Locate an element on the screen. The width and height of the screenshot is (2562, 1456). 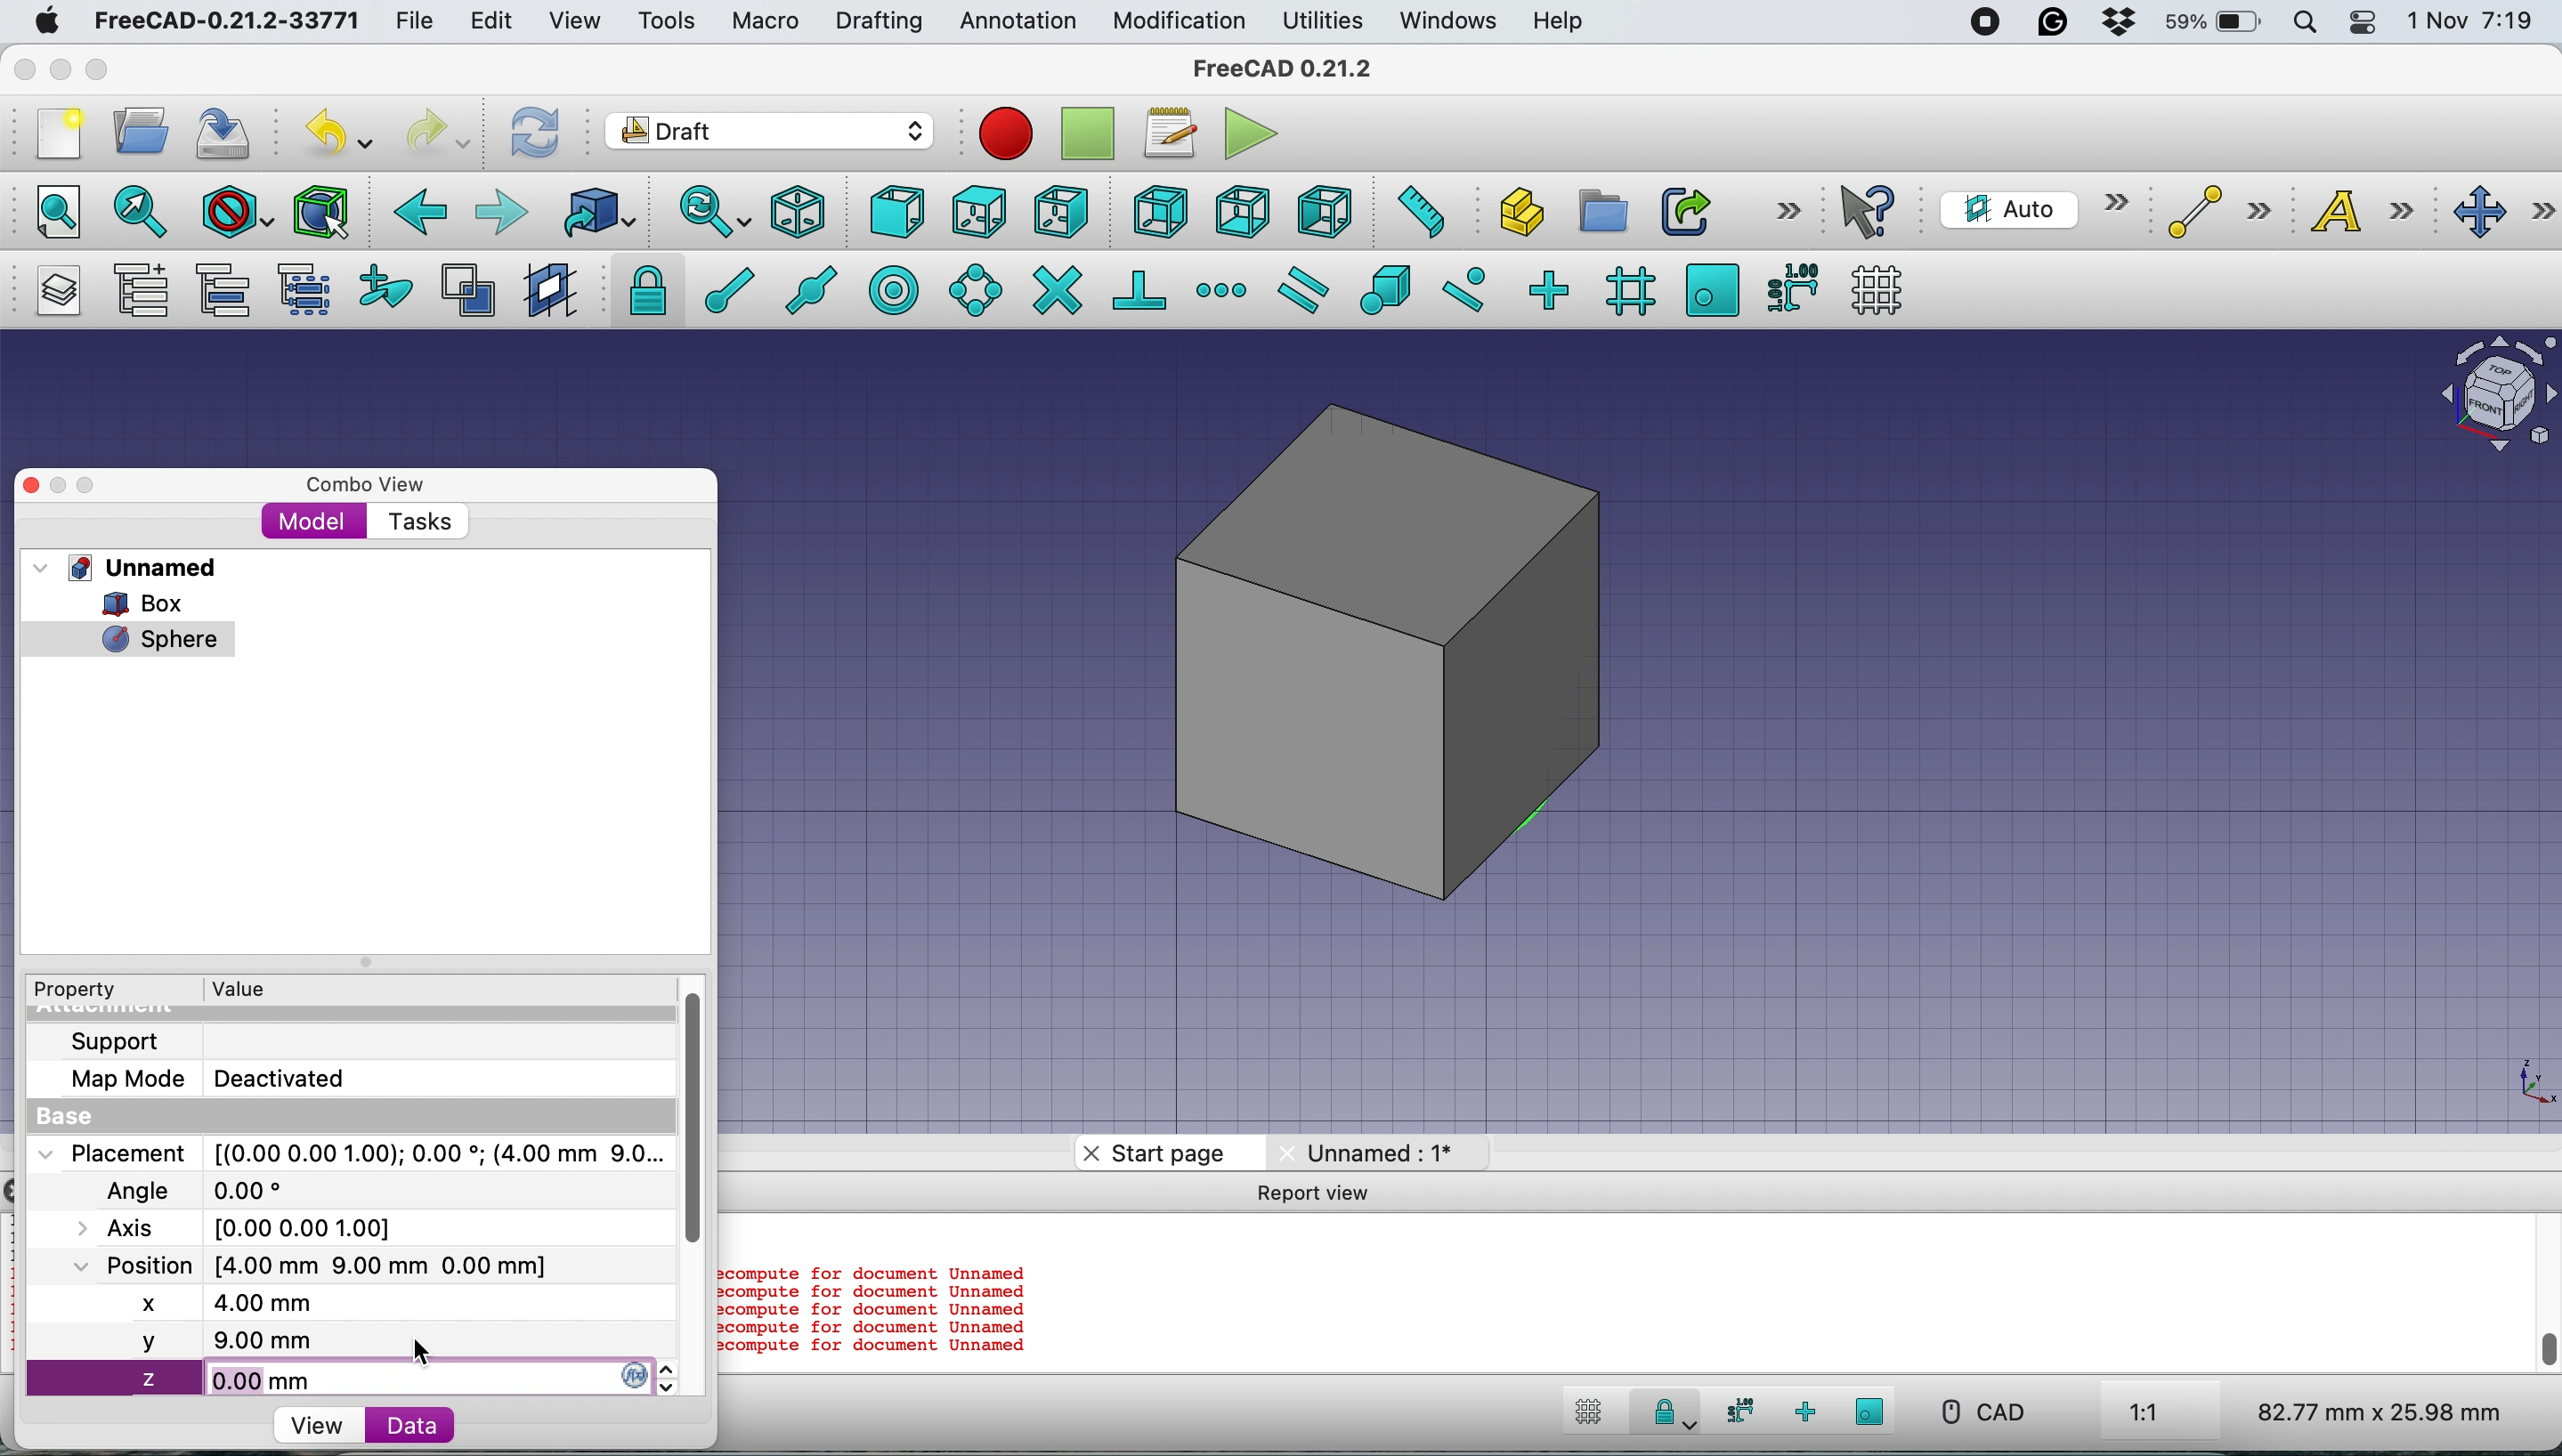
toggle grid is located at coordinates (1877, 290).